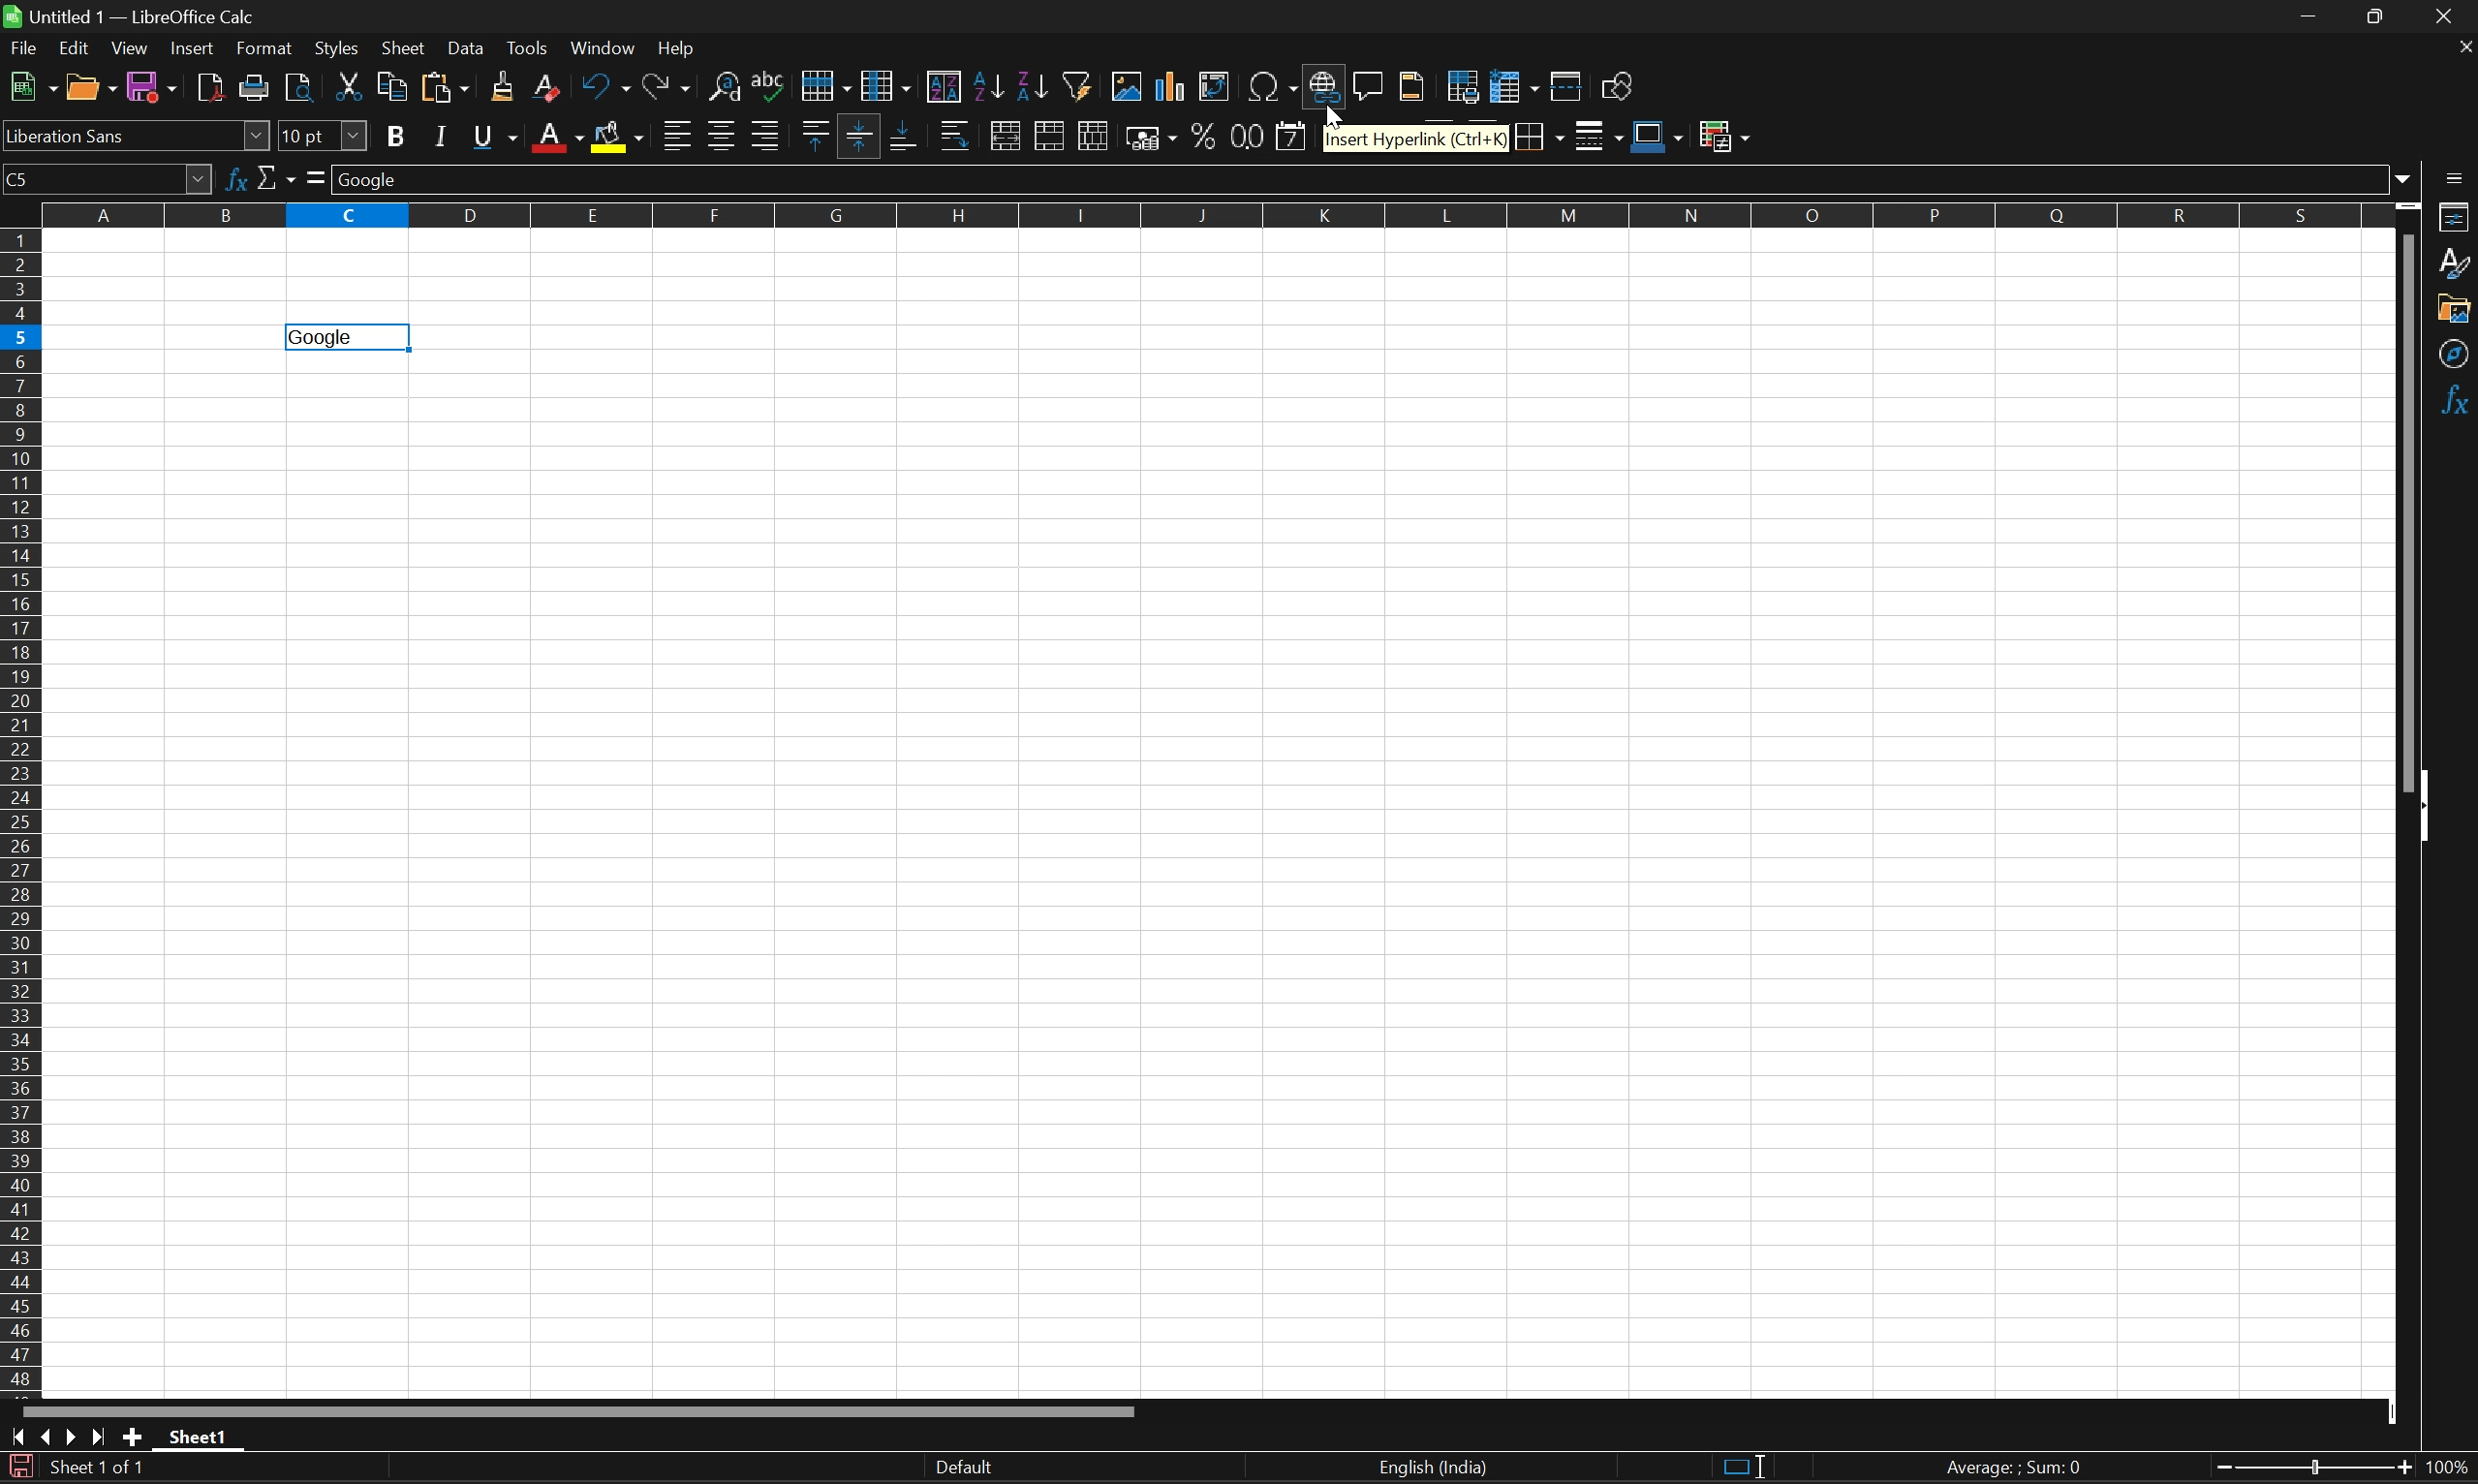 The height and width of the screenshot is (1484, 2478). I want to click on Background color, so click(620, 136).